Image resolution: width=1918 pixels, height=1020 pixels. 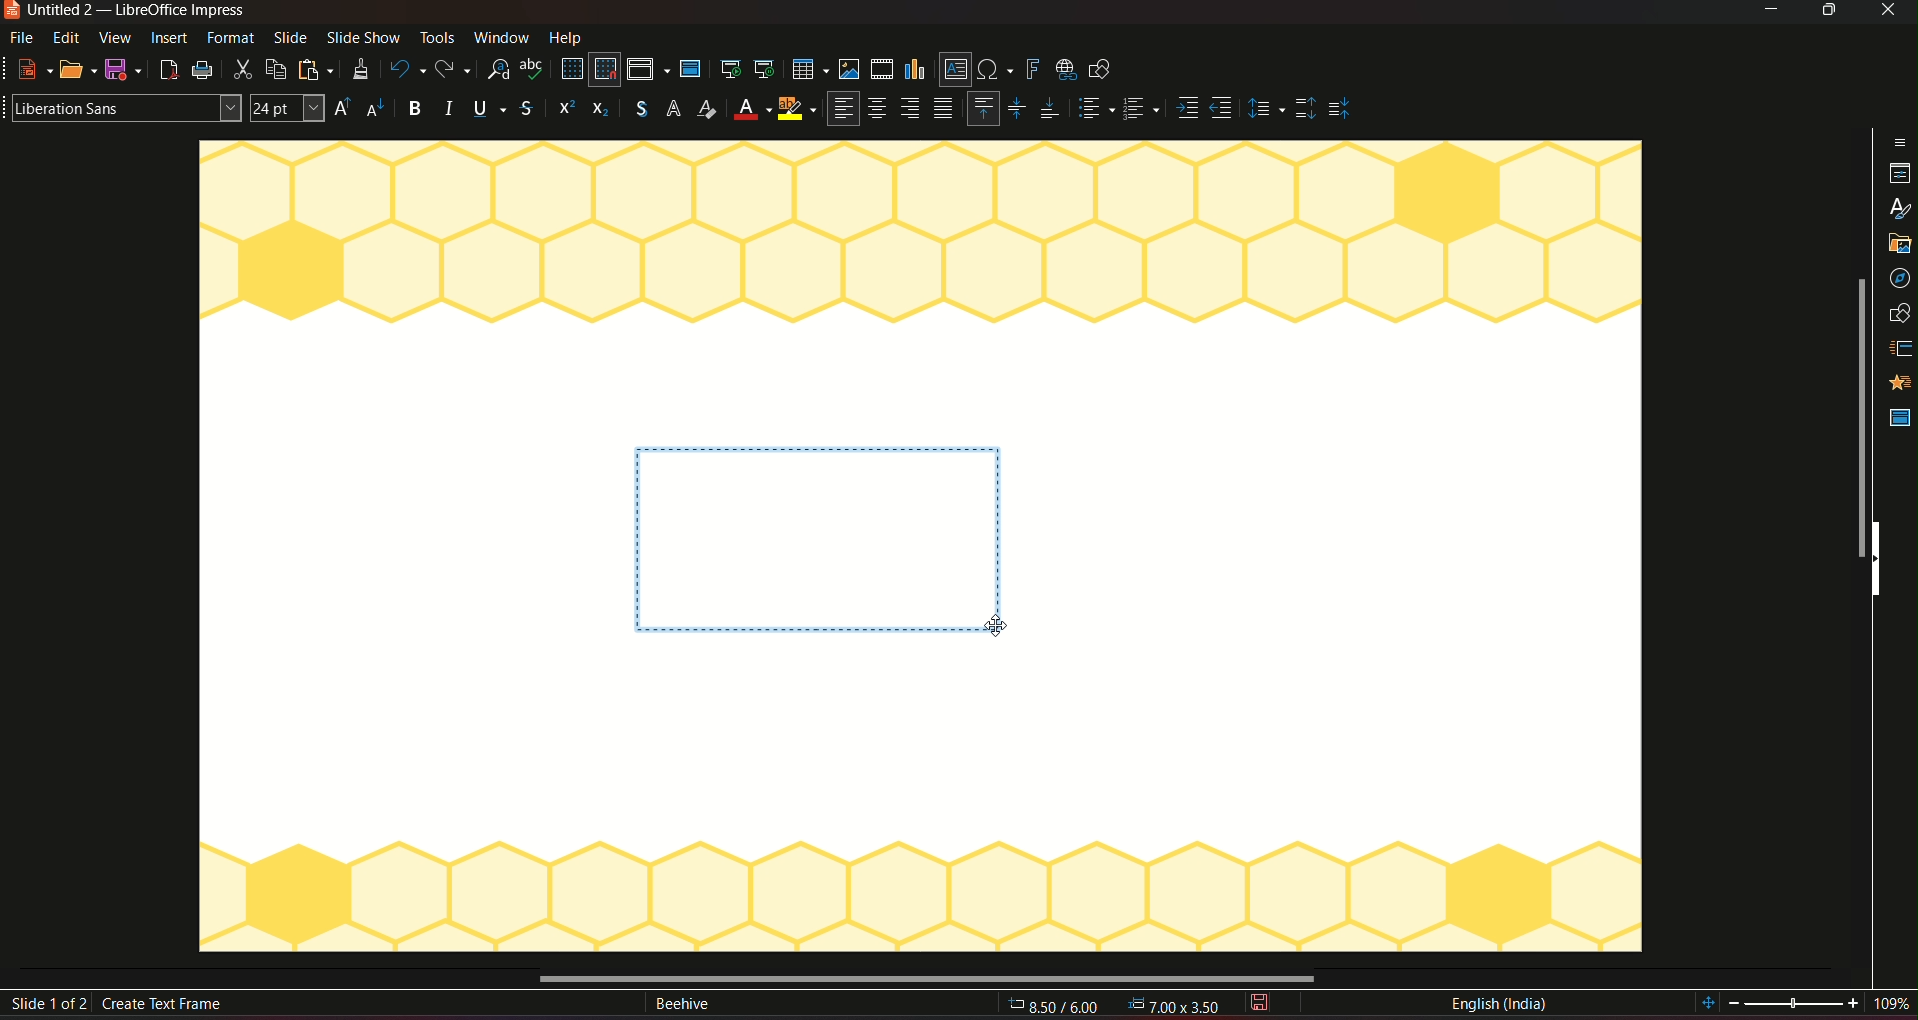 What do you see at coordinates (1341, 559) in the screenshot?
I see `workspace` at bounding box center [1341, 559].